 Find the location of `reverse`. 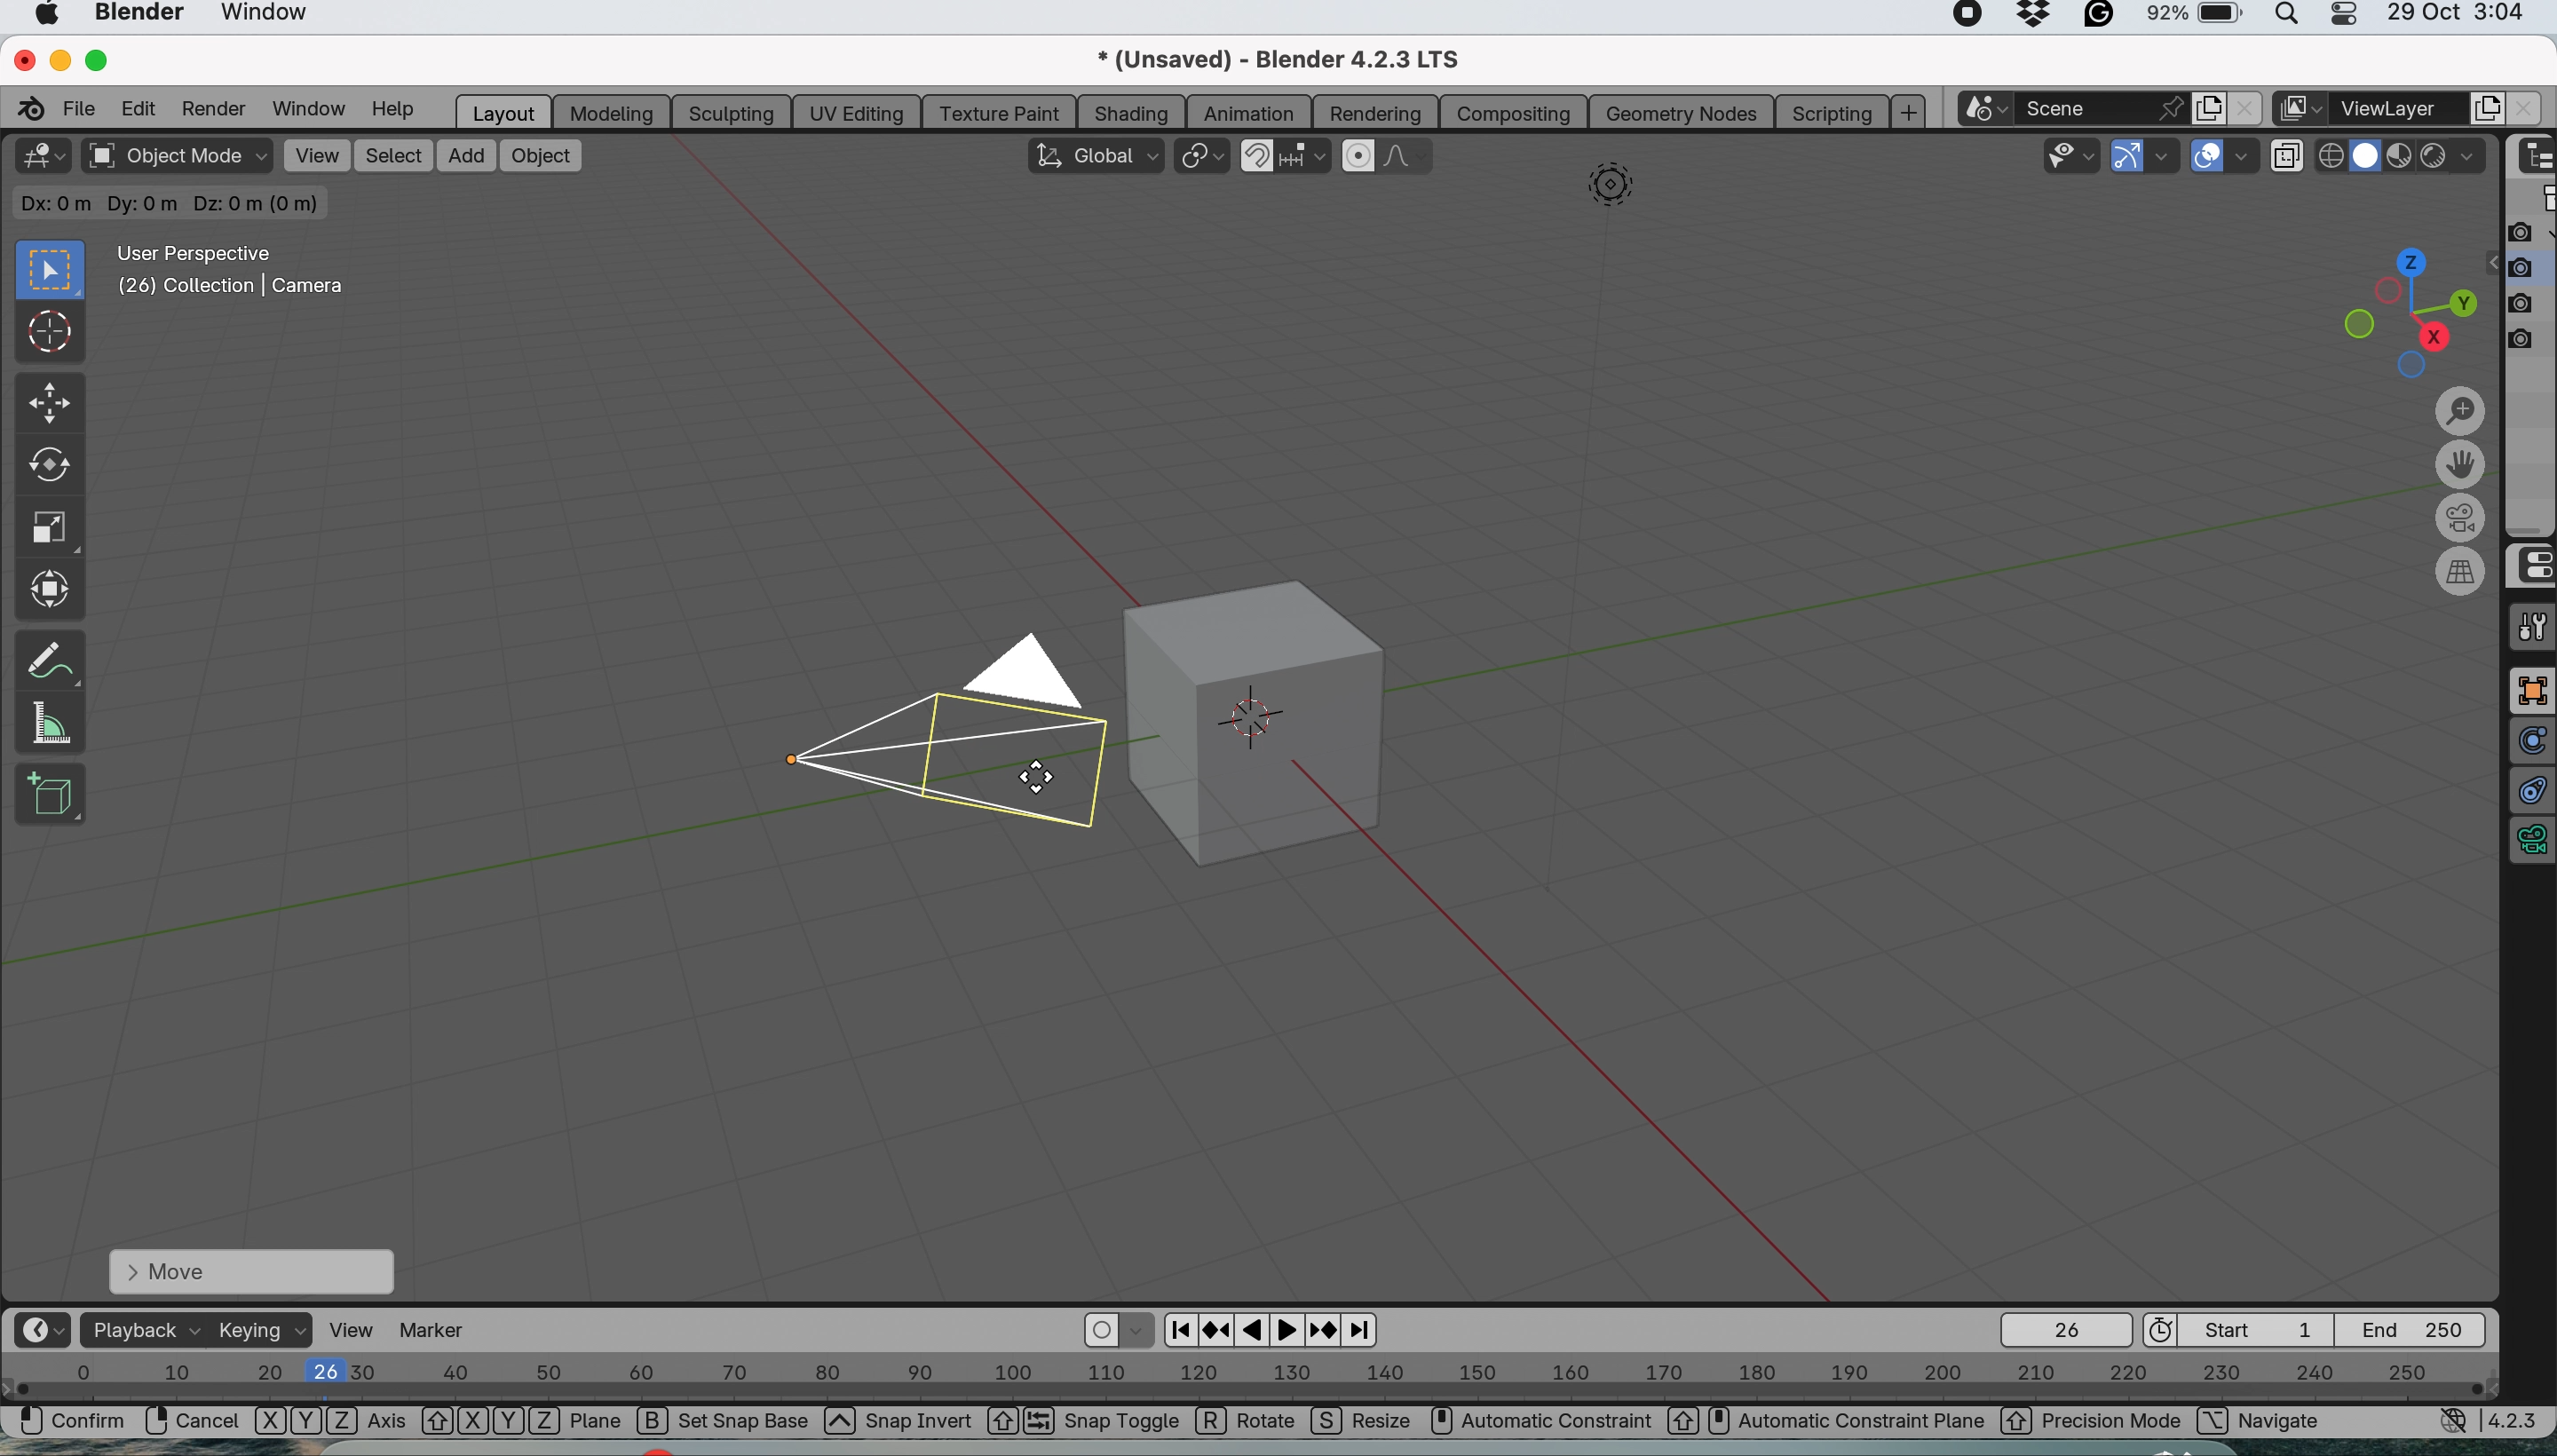

reverse is located at coordinates (1217, 1328).